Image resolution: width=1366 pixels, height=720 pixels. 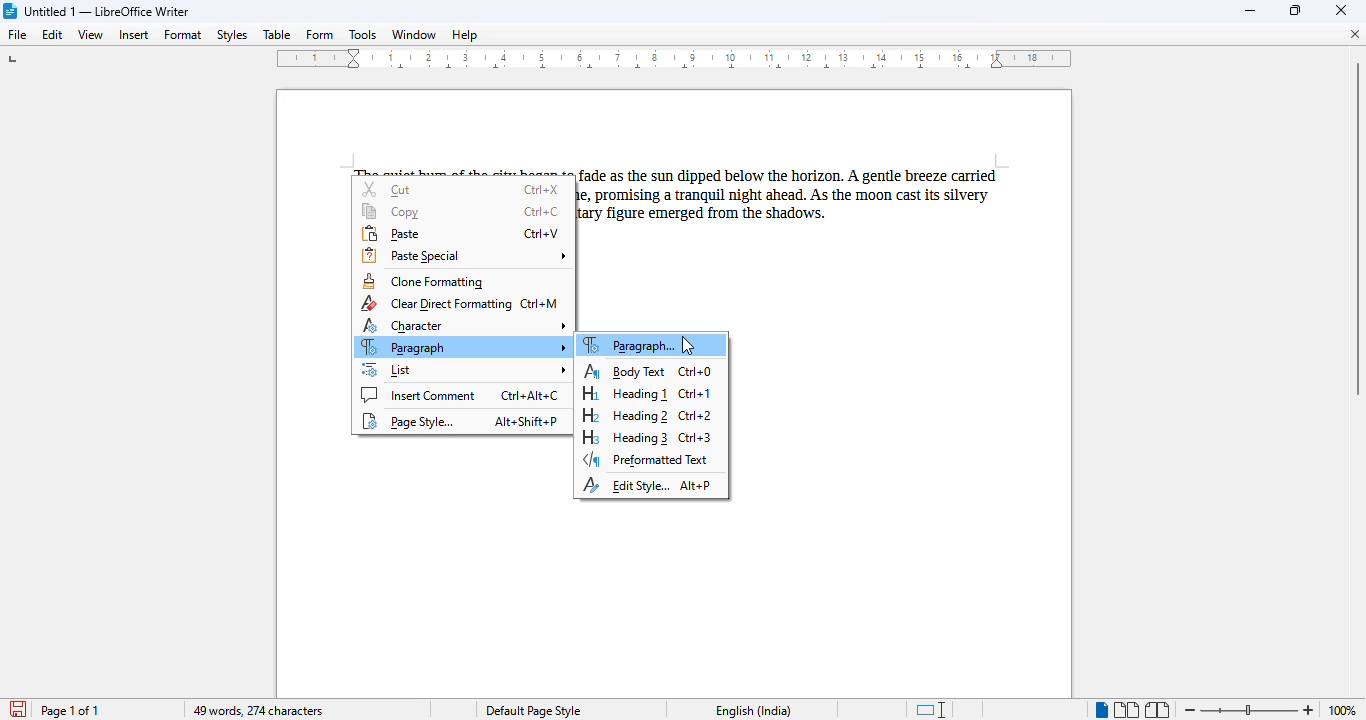 I want to click on click to save document, so click(x=18, y=709).